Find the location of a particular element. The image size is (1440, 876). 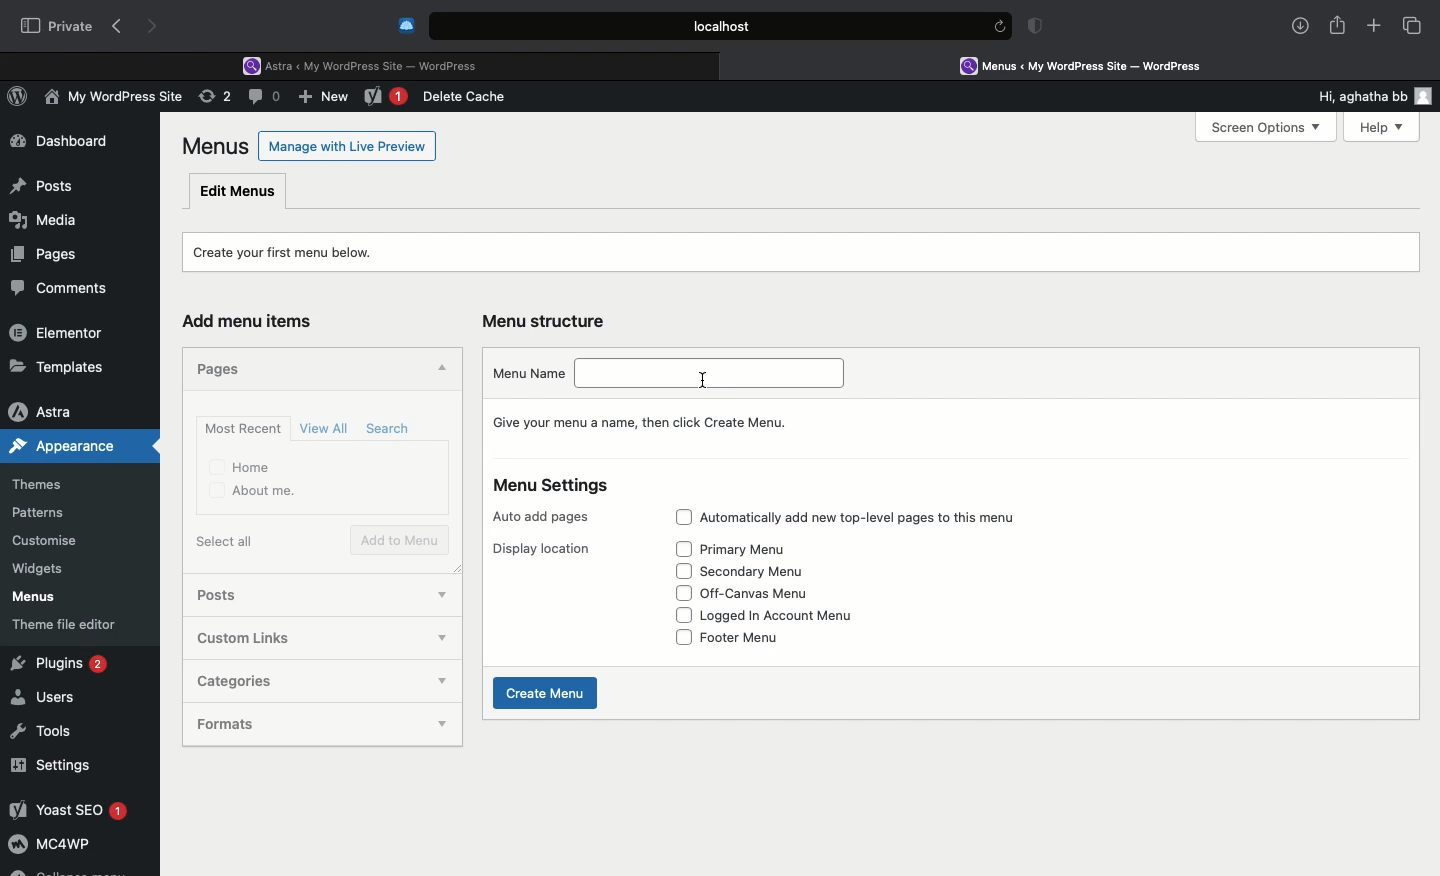

Tools is located at coordinates (43, 728).